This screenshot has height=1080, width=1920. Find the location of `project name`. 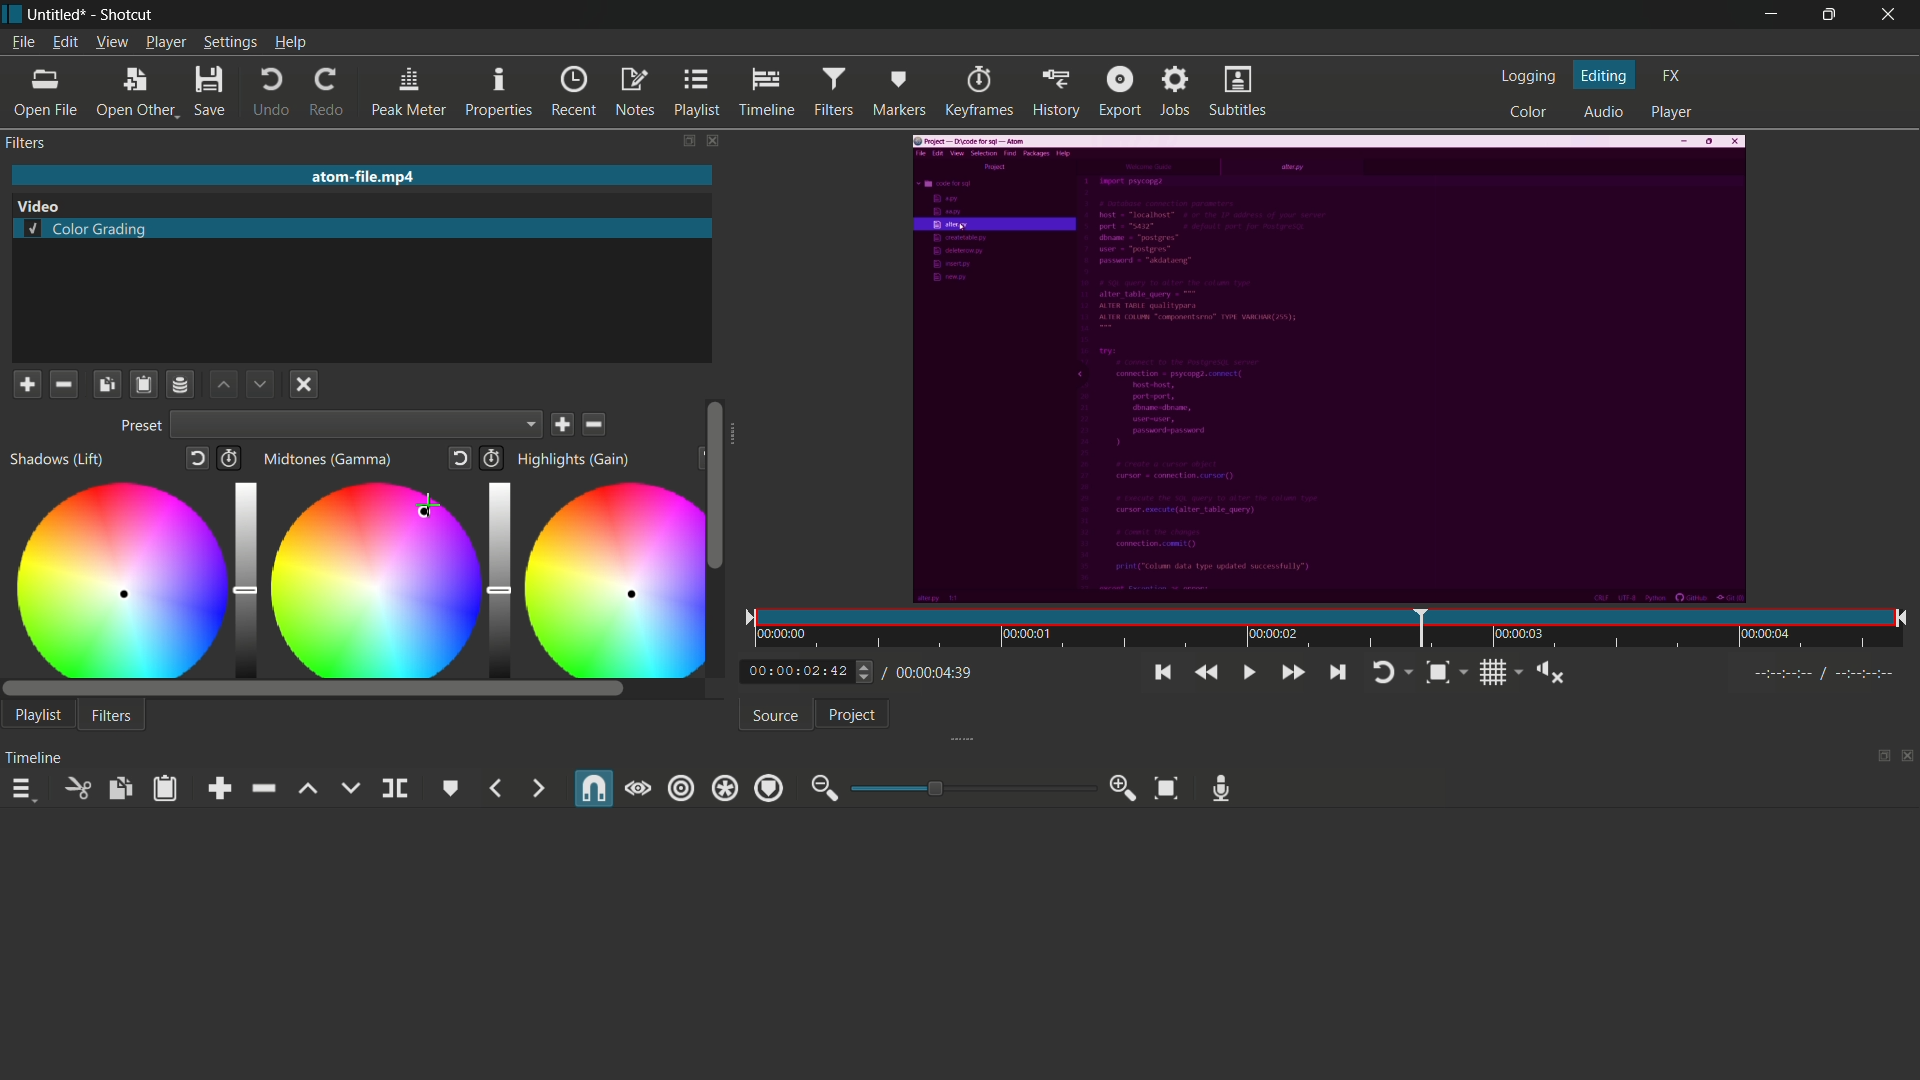

project name is located at coordinates (58, 14).